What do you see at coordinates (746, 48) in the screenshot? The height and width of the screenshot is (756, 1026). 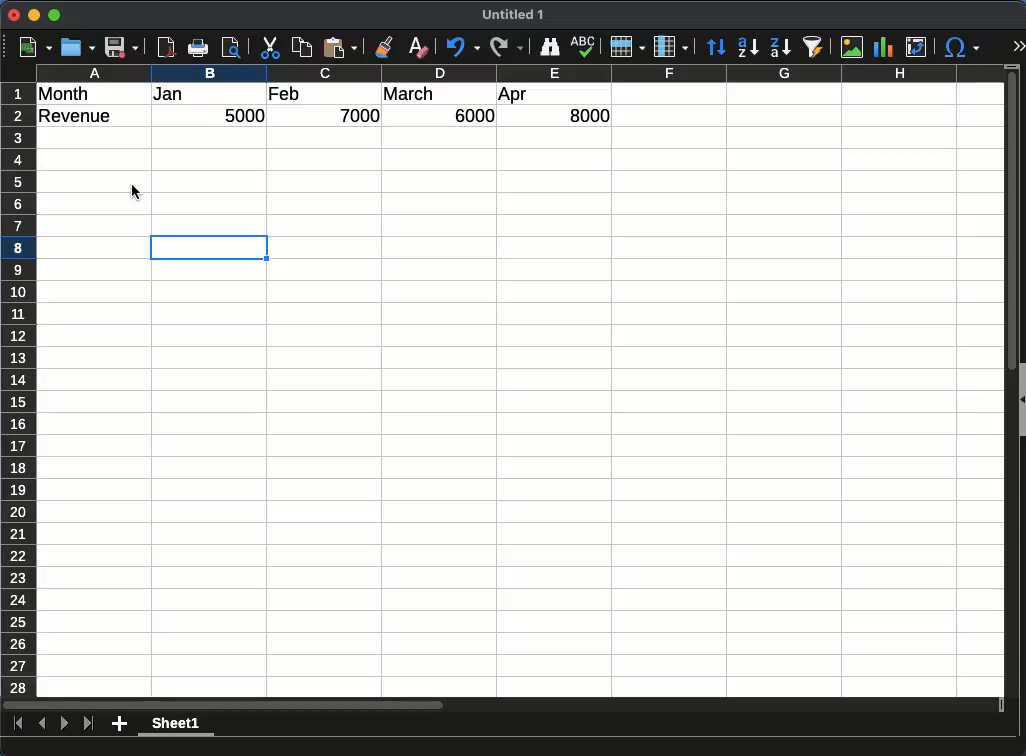 I see `ascending` at bounding box center [746, 48].